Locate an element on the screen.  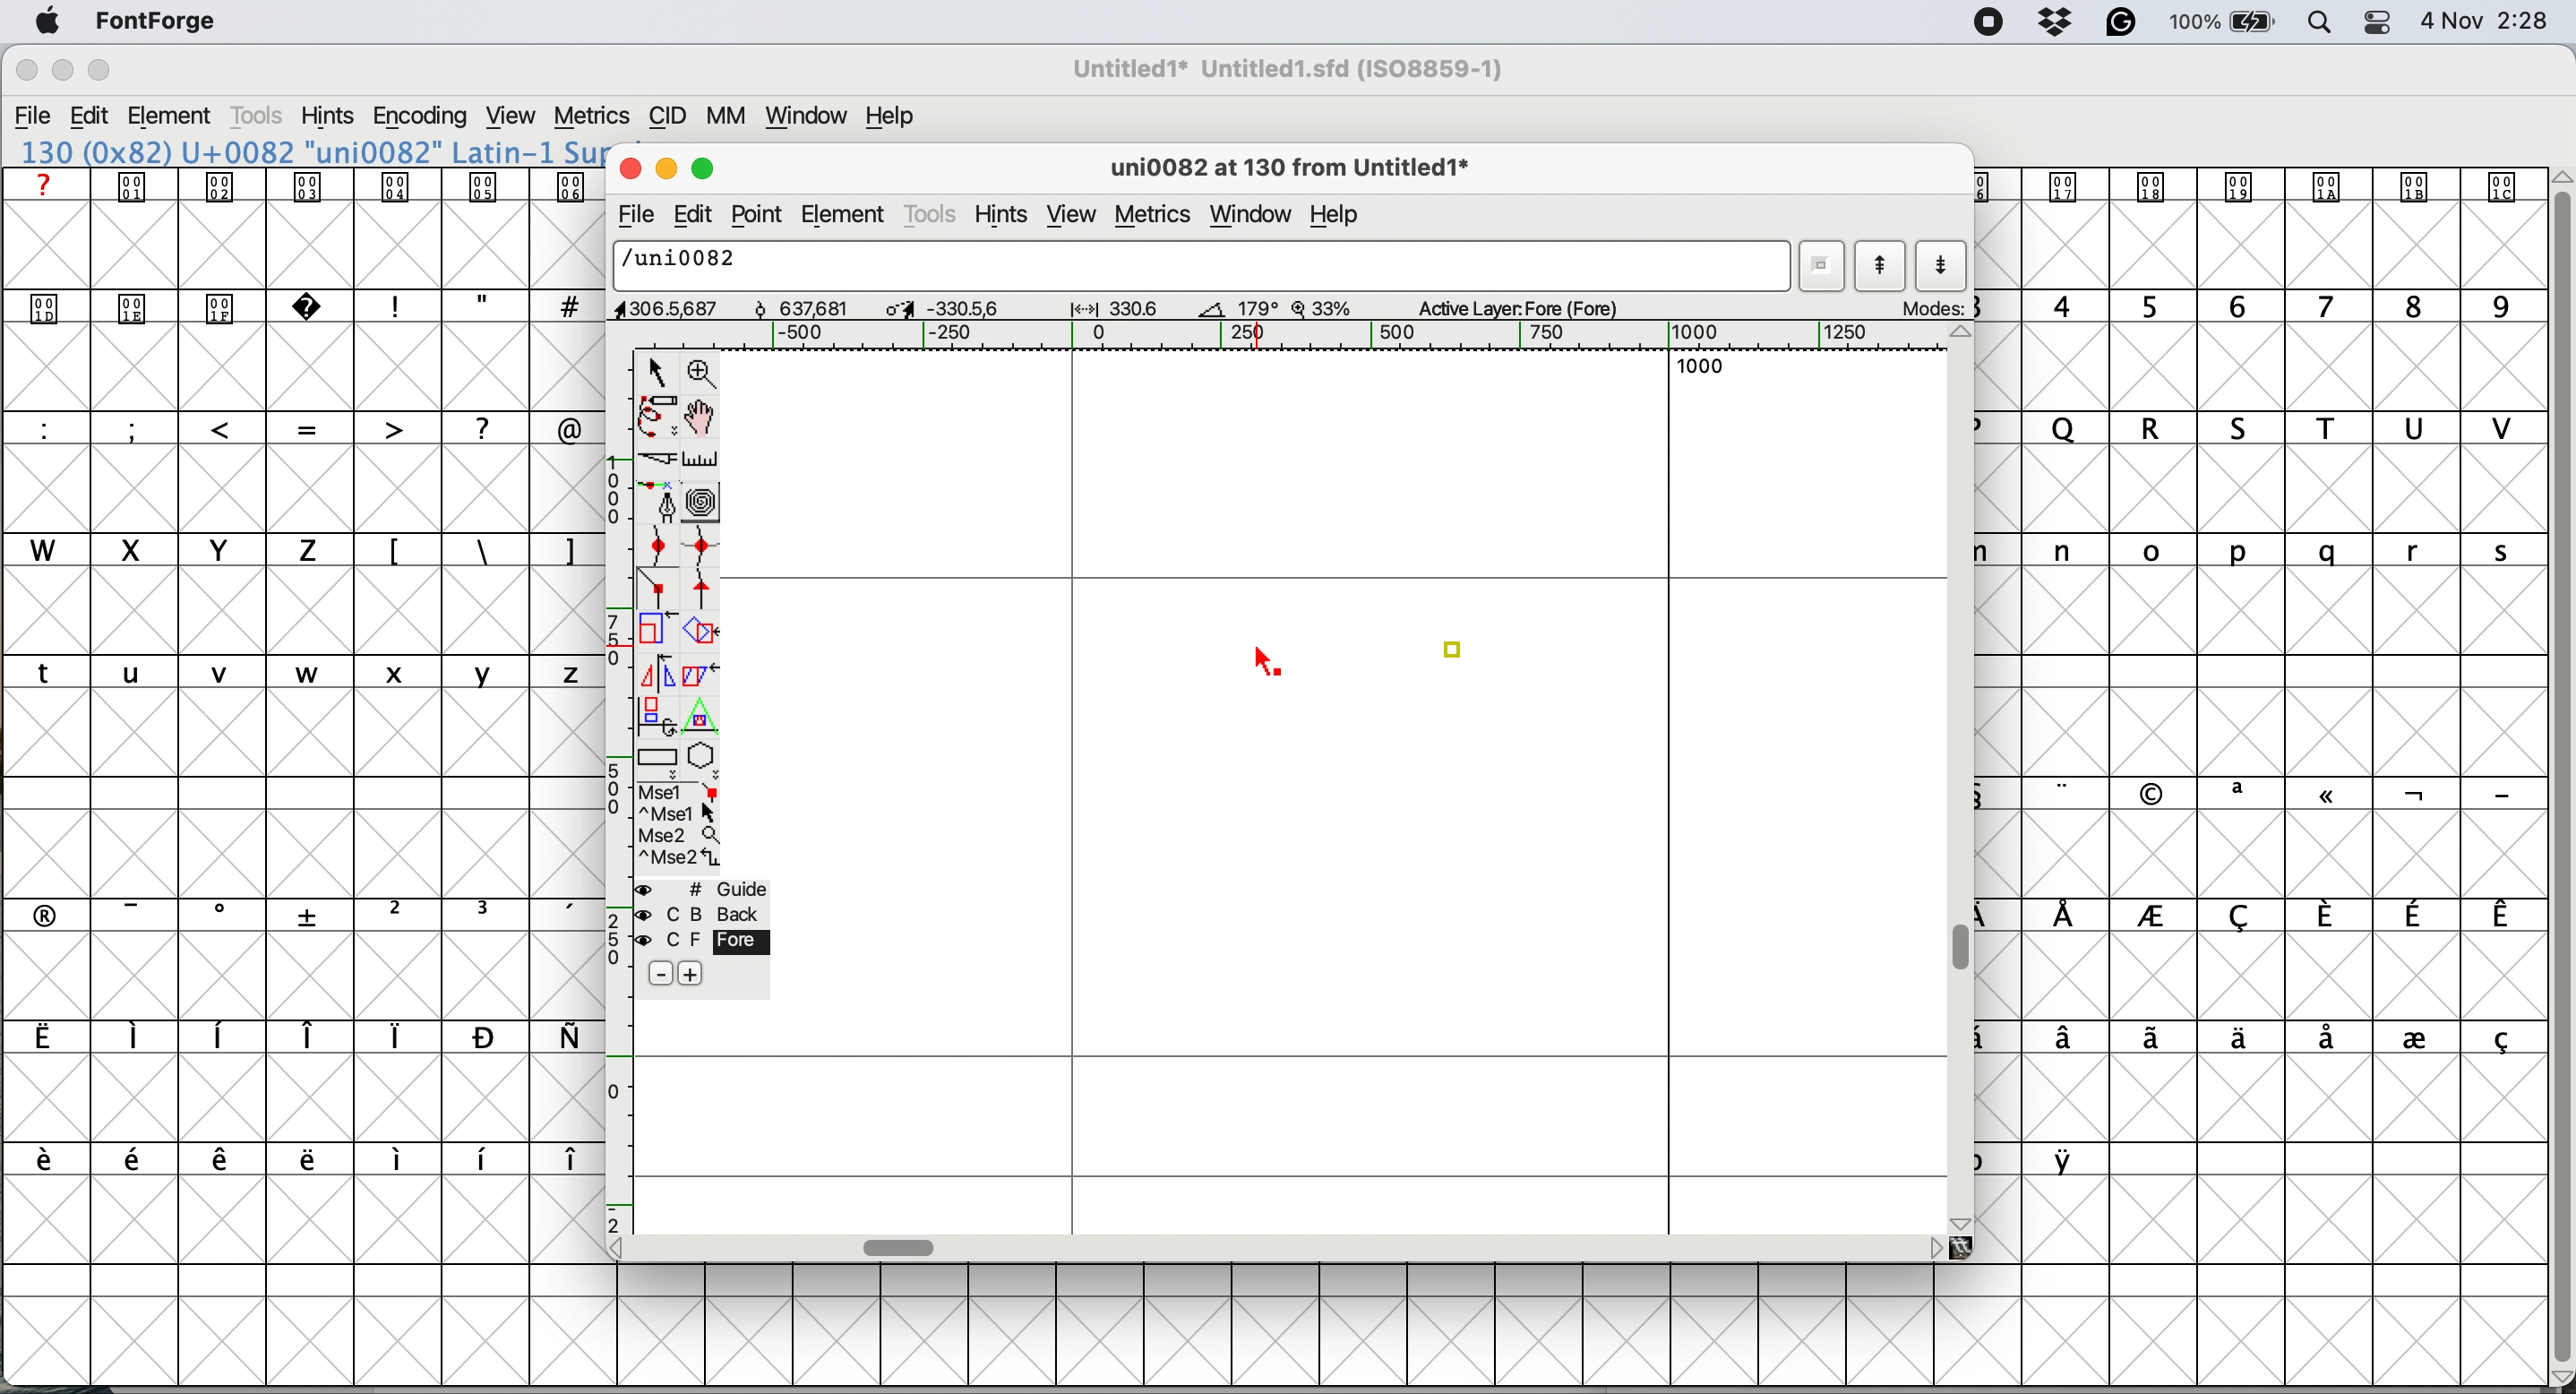
Date and Time is located at coordinates (2494, 21).